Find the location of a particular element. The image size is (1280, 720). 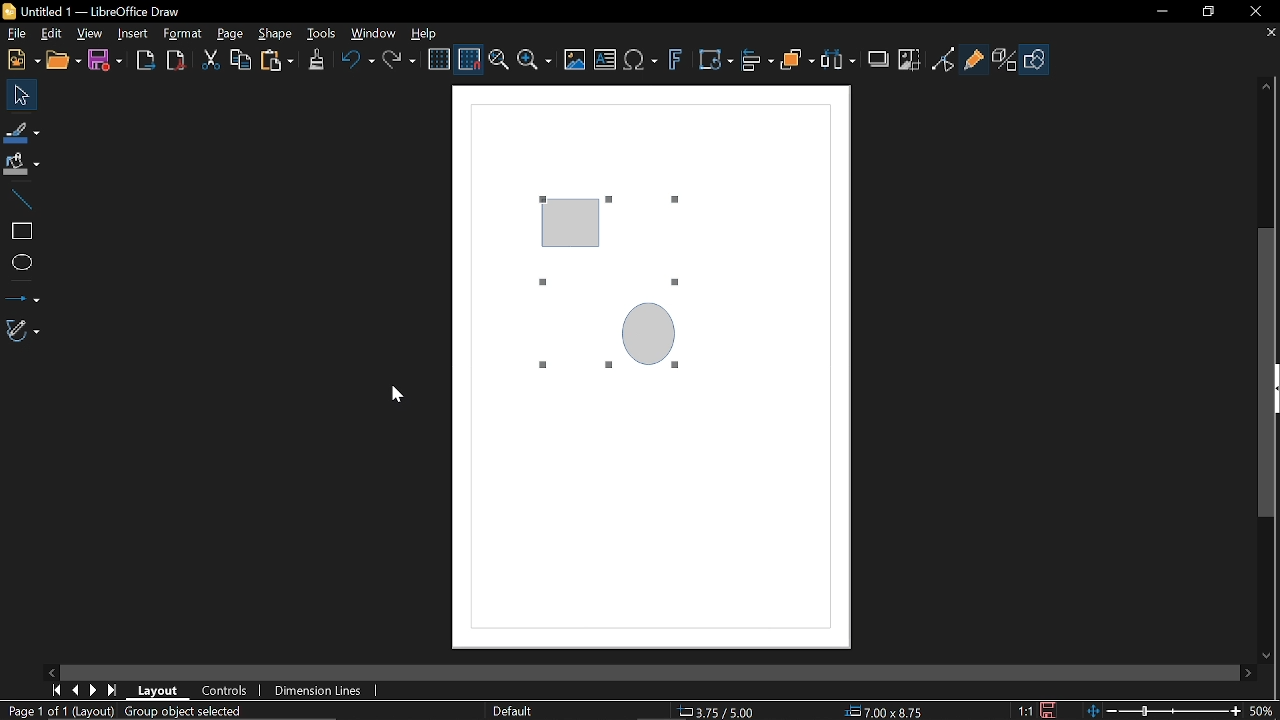

Move left is located at coordinates (47, 671).